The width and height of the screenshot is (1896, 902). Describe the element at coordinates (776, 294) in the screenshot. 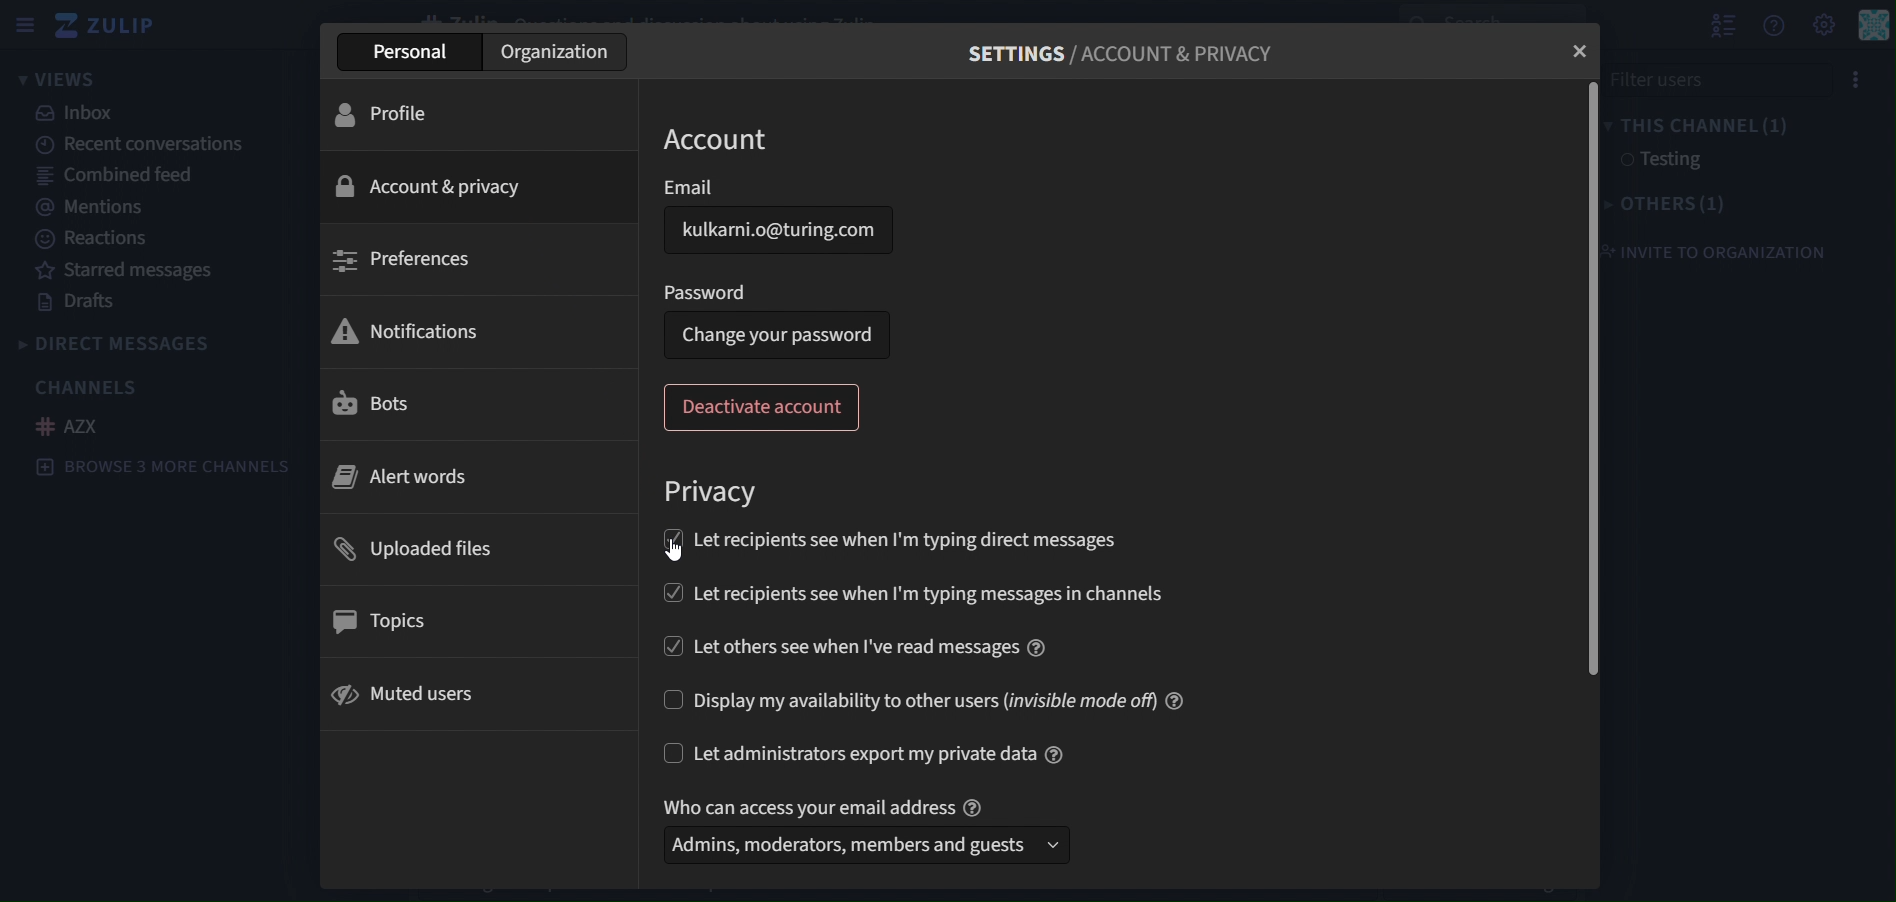

I see `Password` at that location.